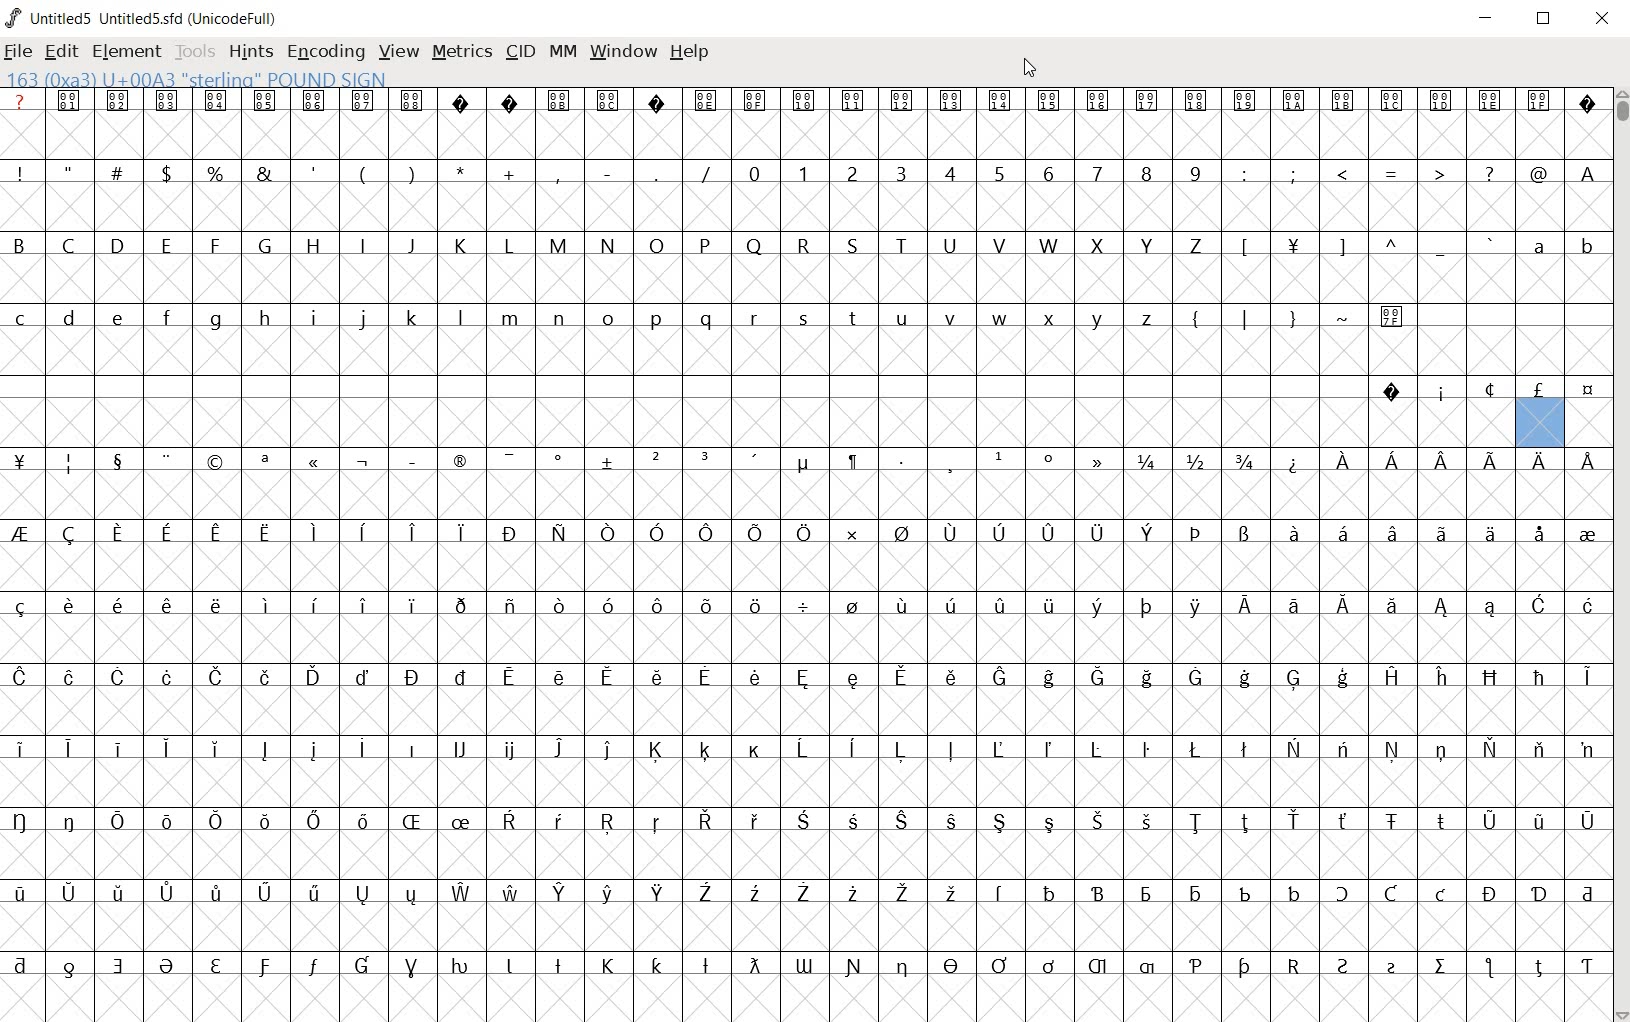 This screenshot has height=1022, width=1630. I want to click on Symbol, so click(1050, 892).